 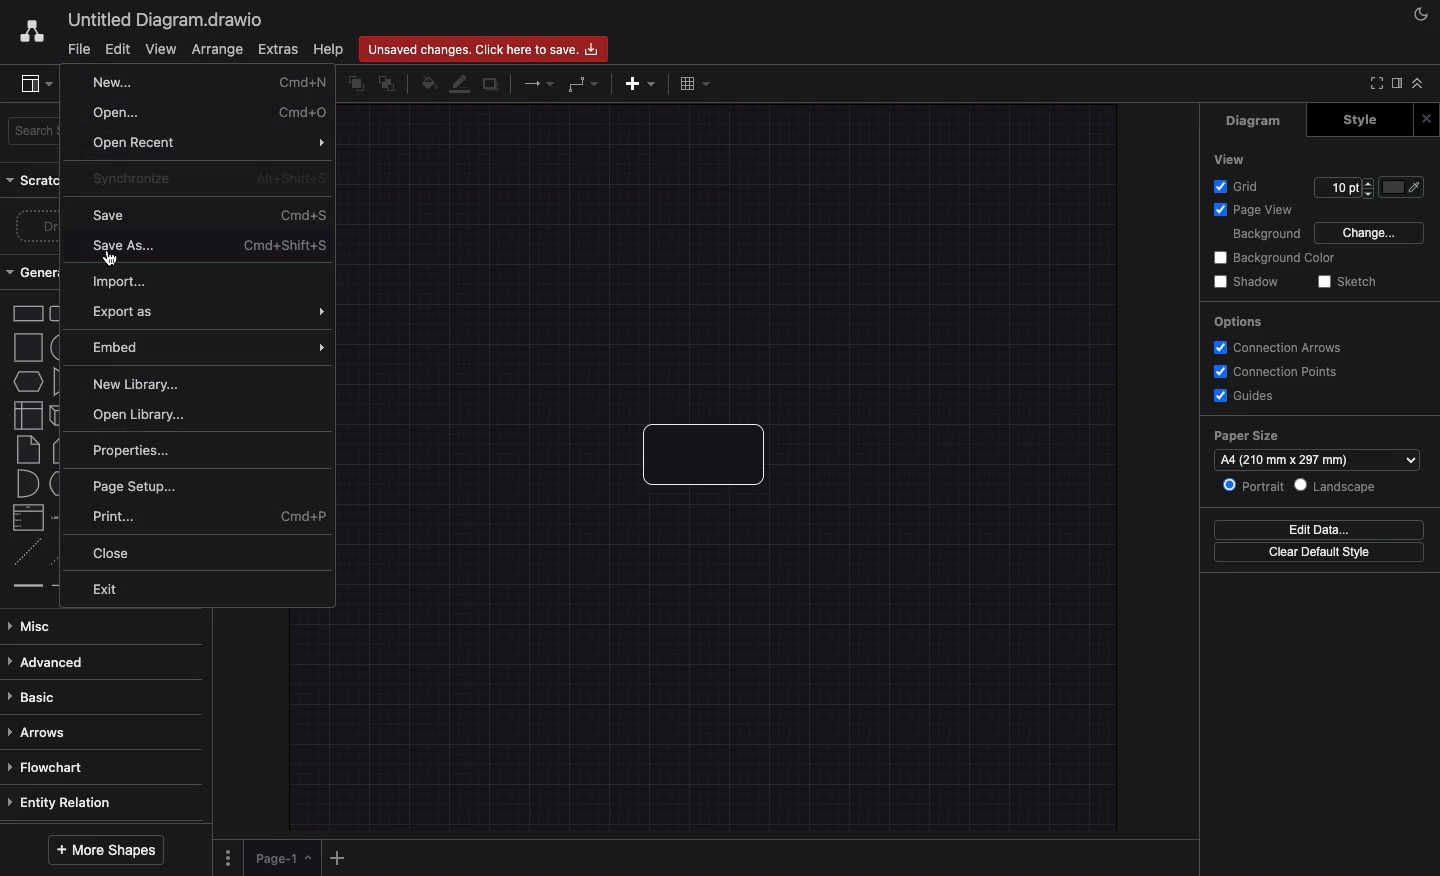 What do you see at coordinates (1420, 14) in the screenshot?
I see `Night mode` at bounding box center [1420, 14].